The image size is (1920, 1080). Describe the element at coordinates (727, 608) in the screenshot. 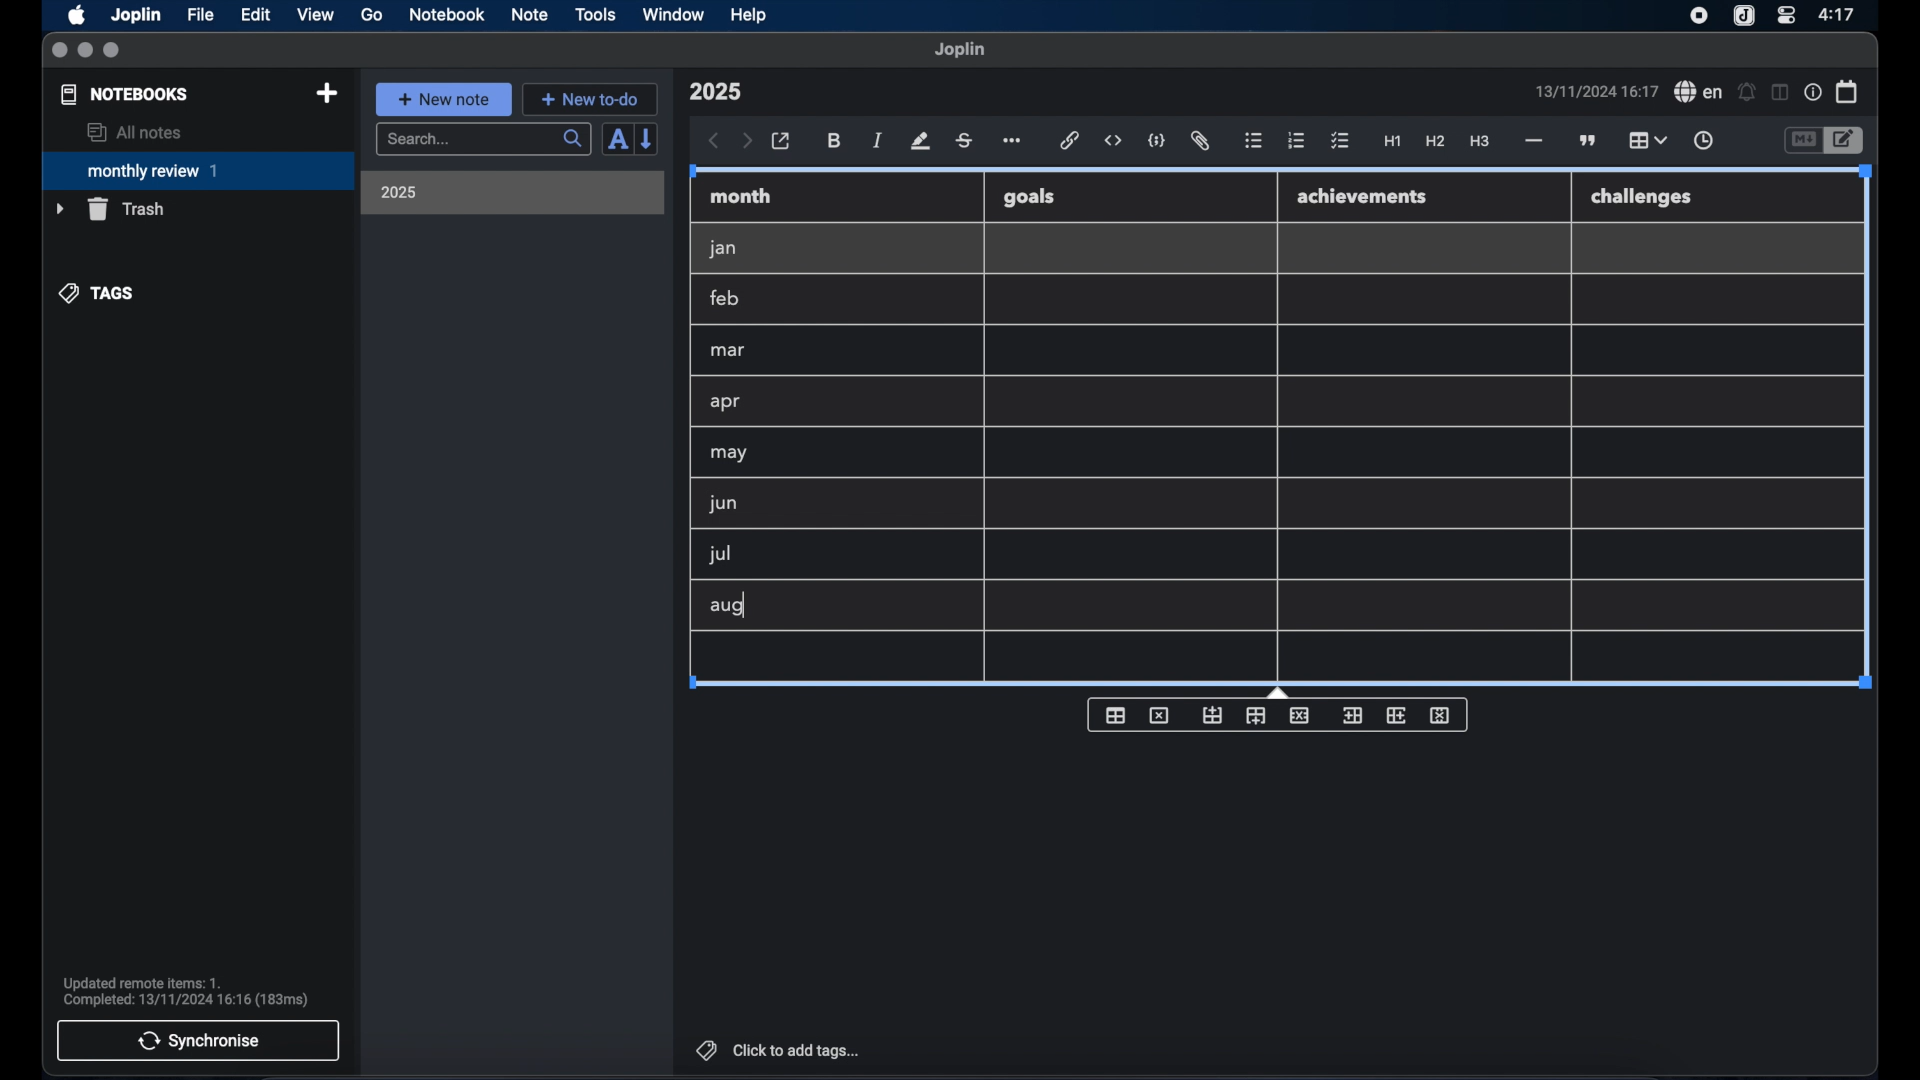

I see `aug` at that location.